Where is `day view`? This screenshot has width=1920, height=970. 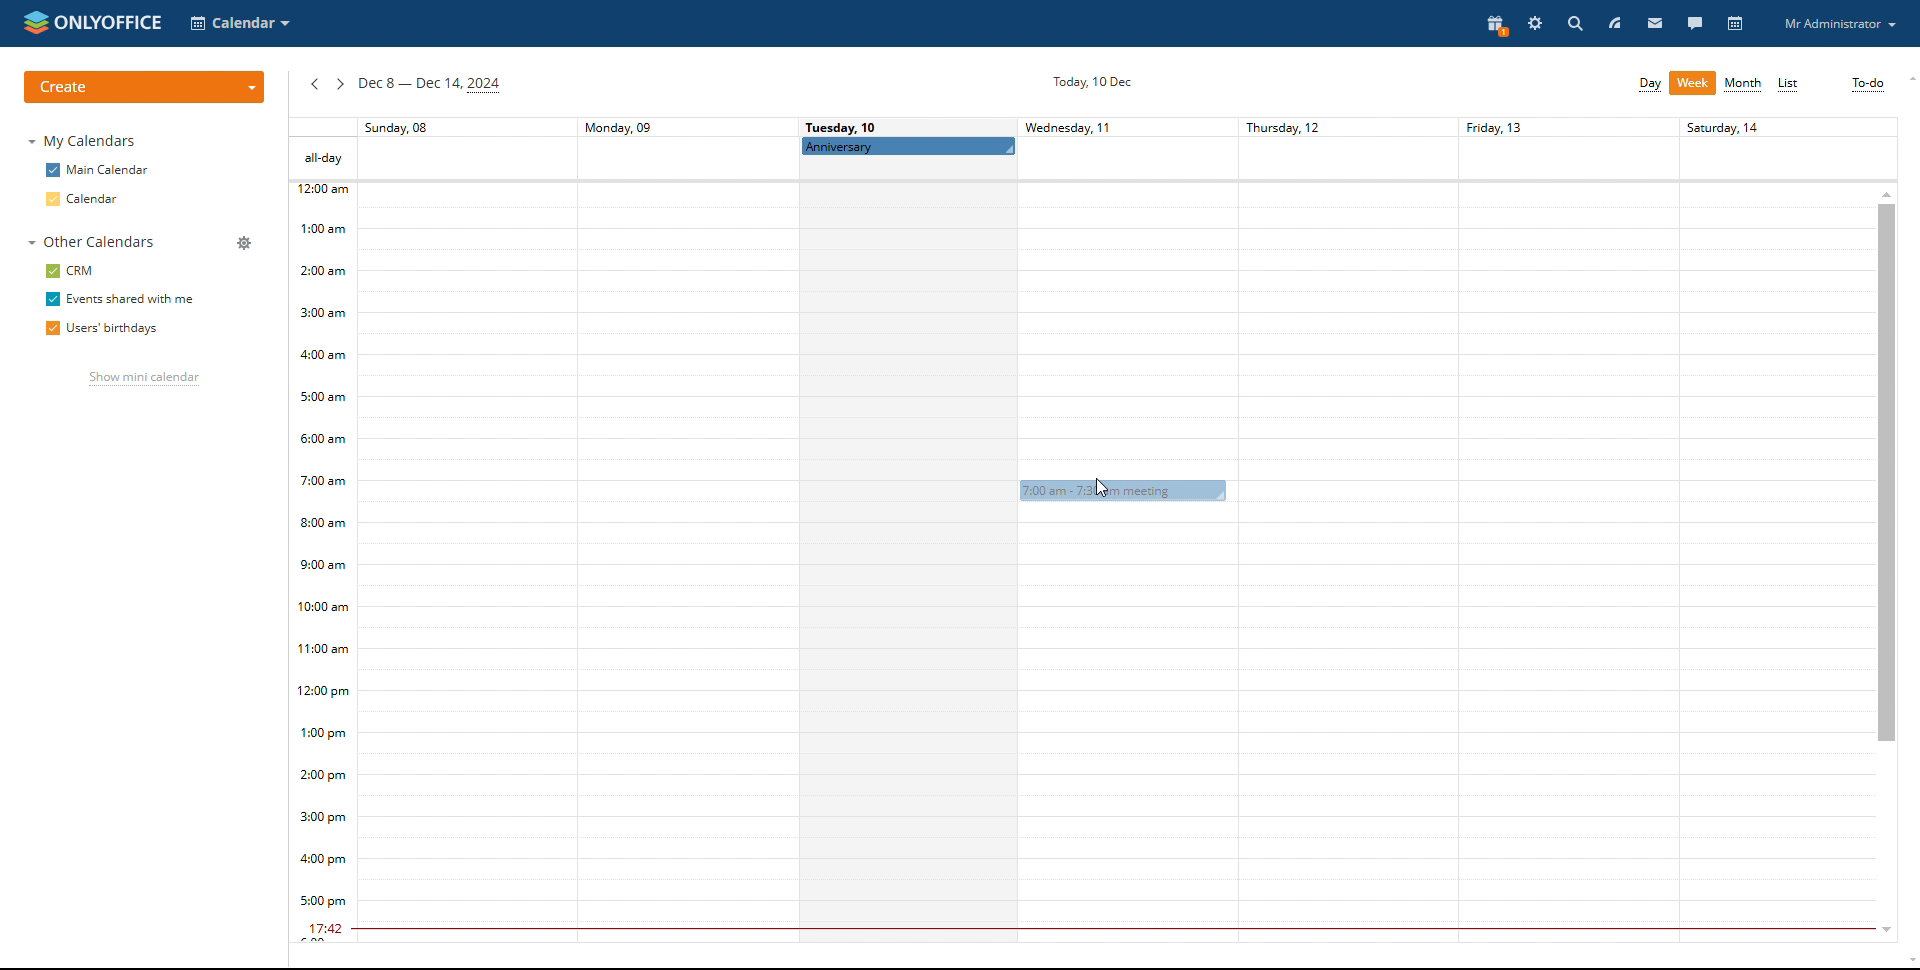 day view is located at coordinates (1650, 85).